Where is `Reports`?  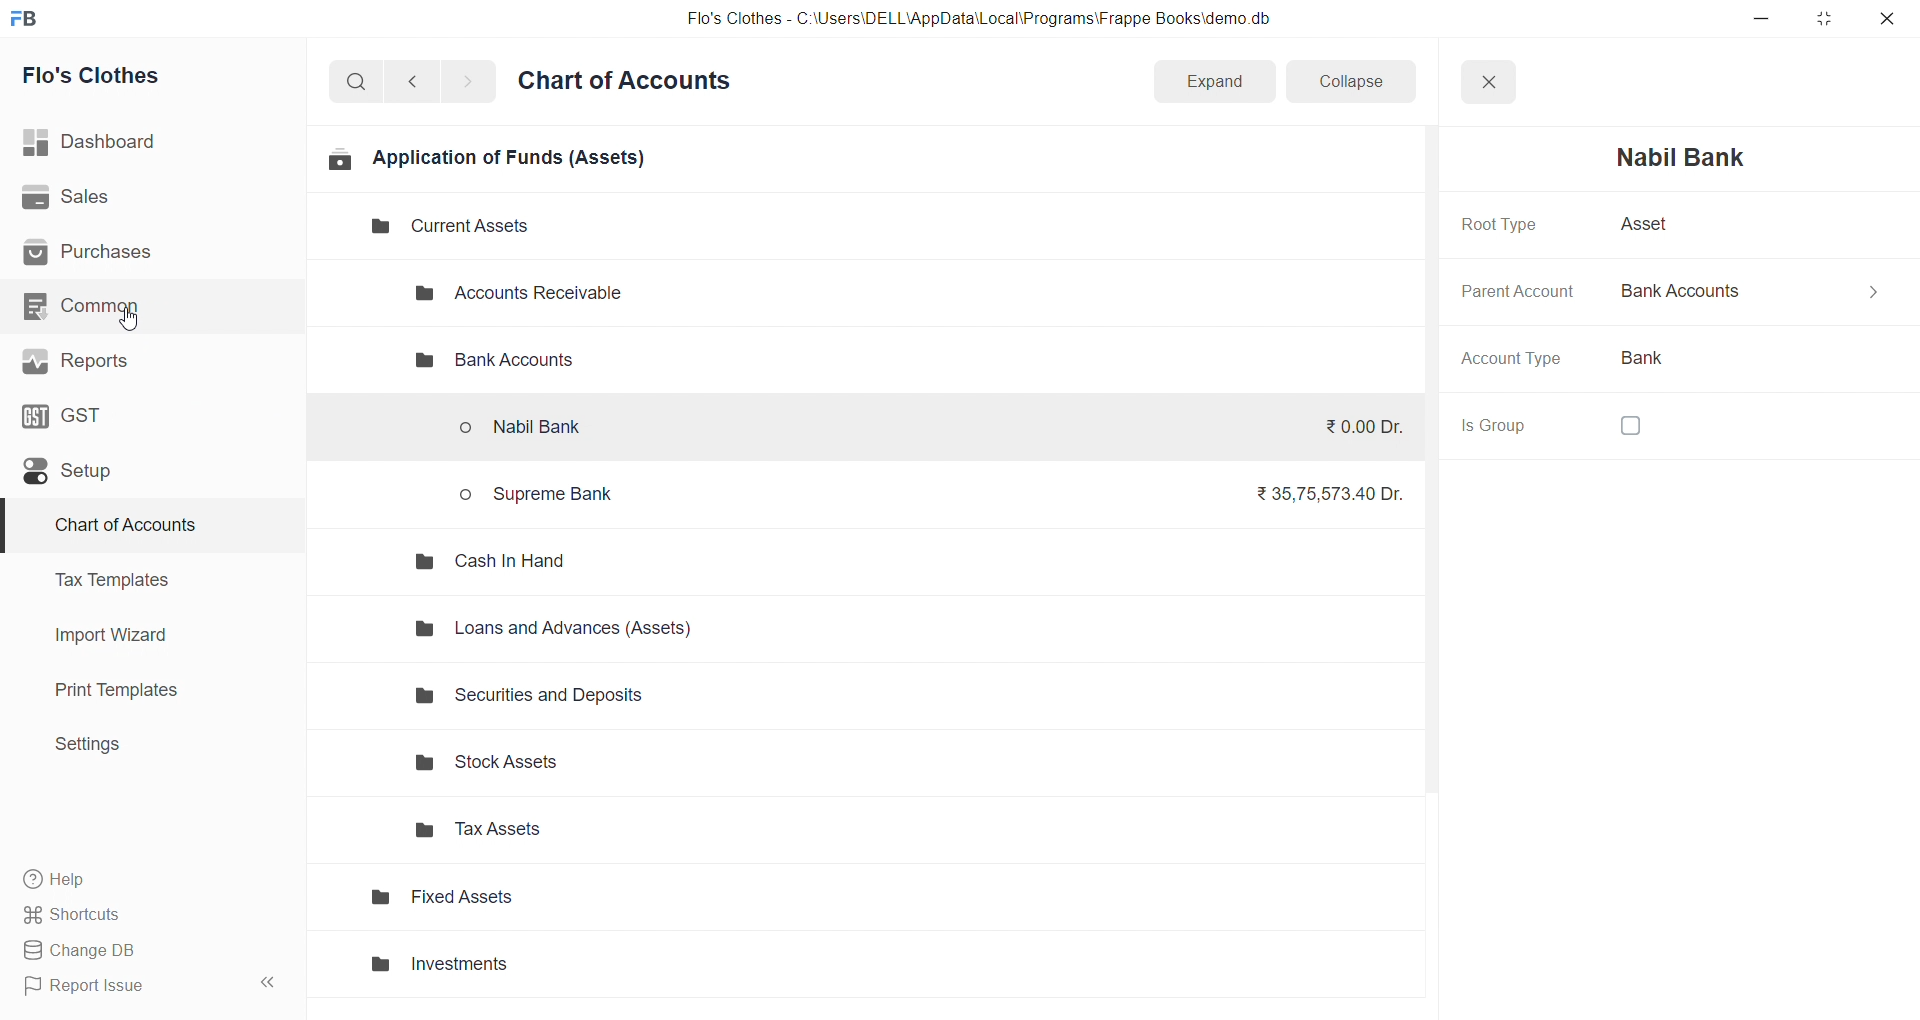 Reports is located at coordinates (143, 361).